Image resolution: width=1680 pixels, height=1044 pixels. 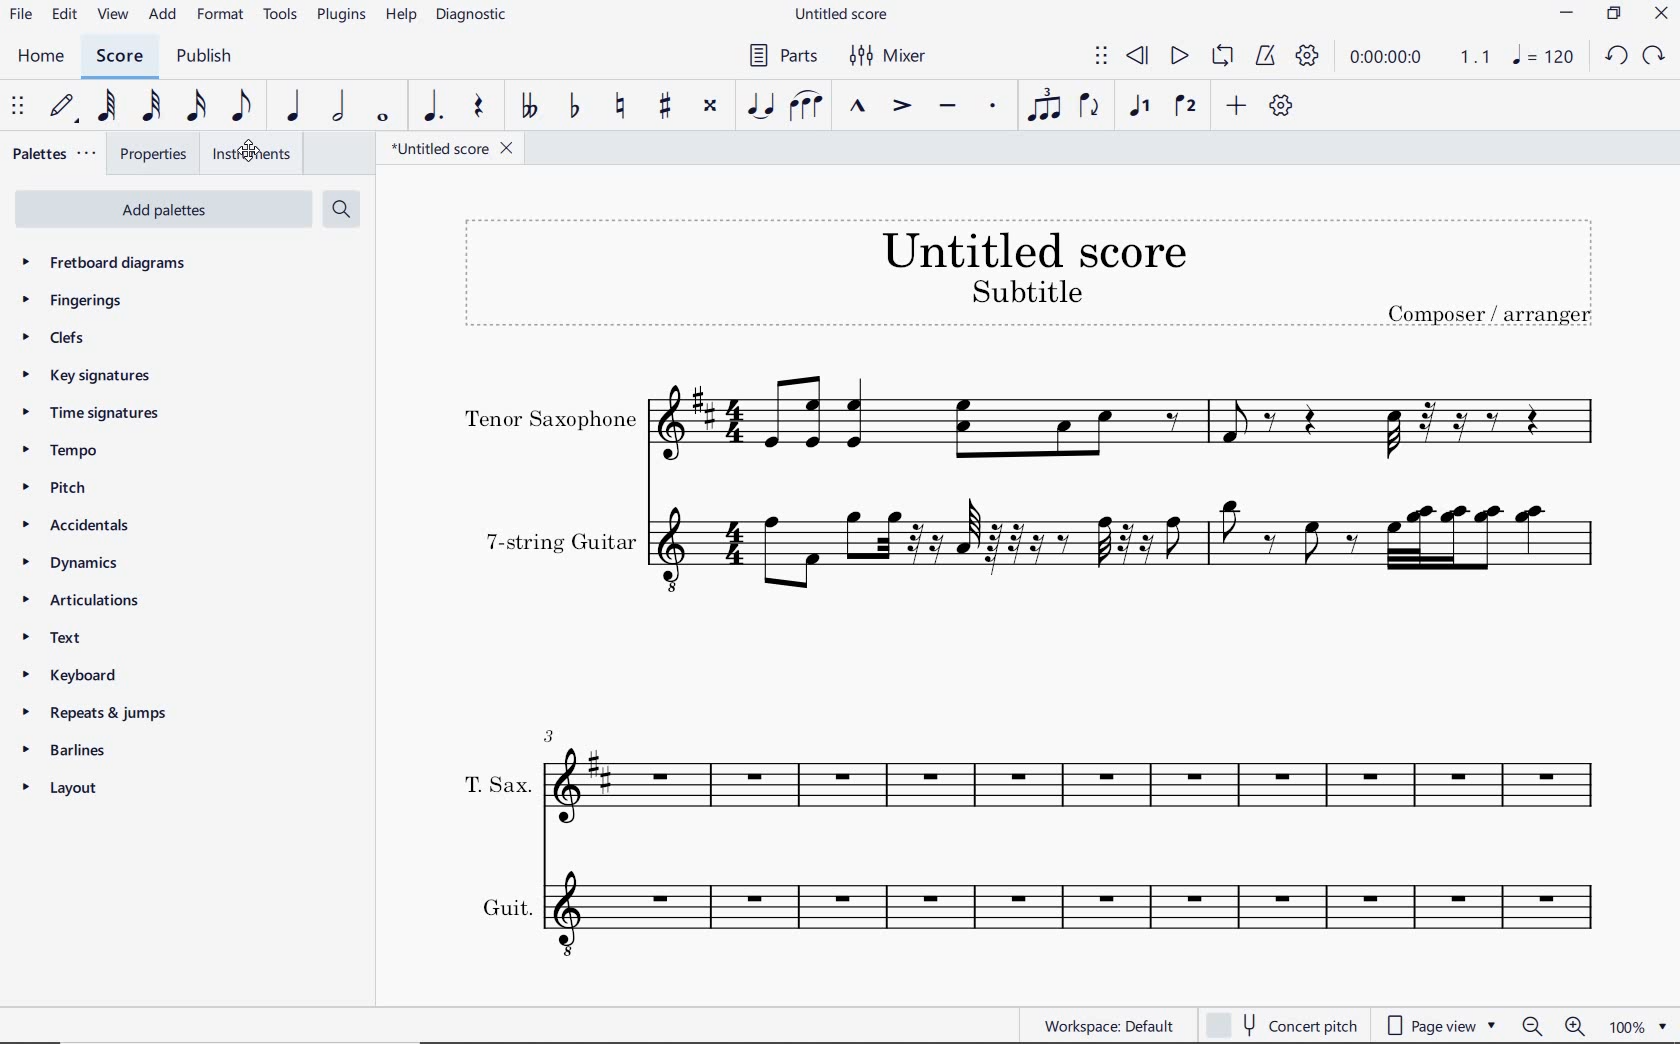 I want to click on REPEATS & JUMPS, so click(x=94, y=715).